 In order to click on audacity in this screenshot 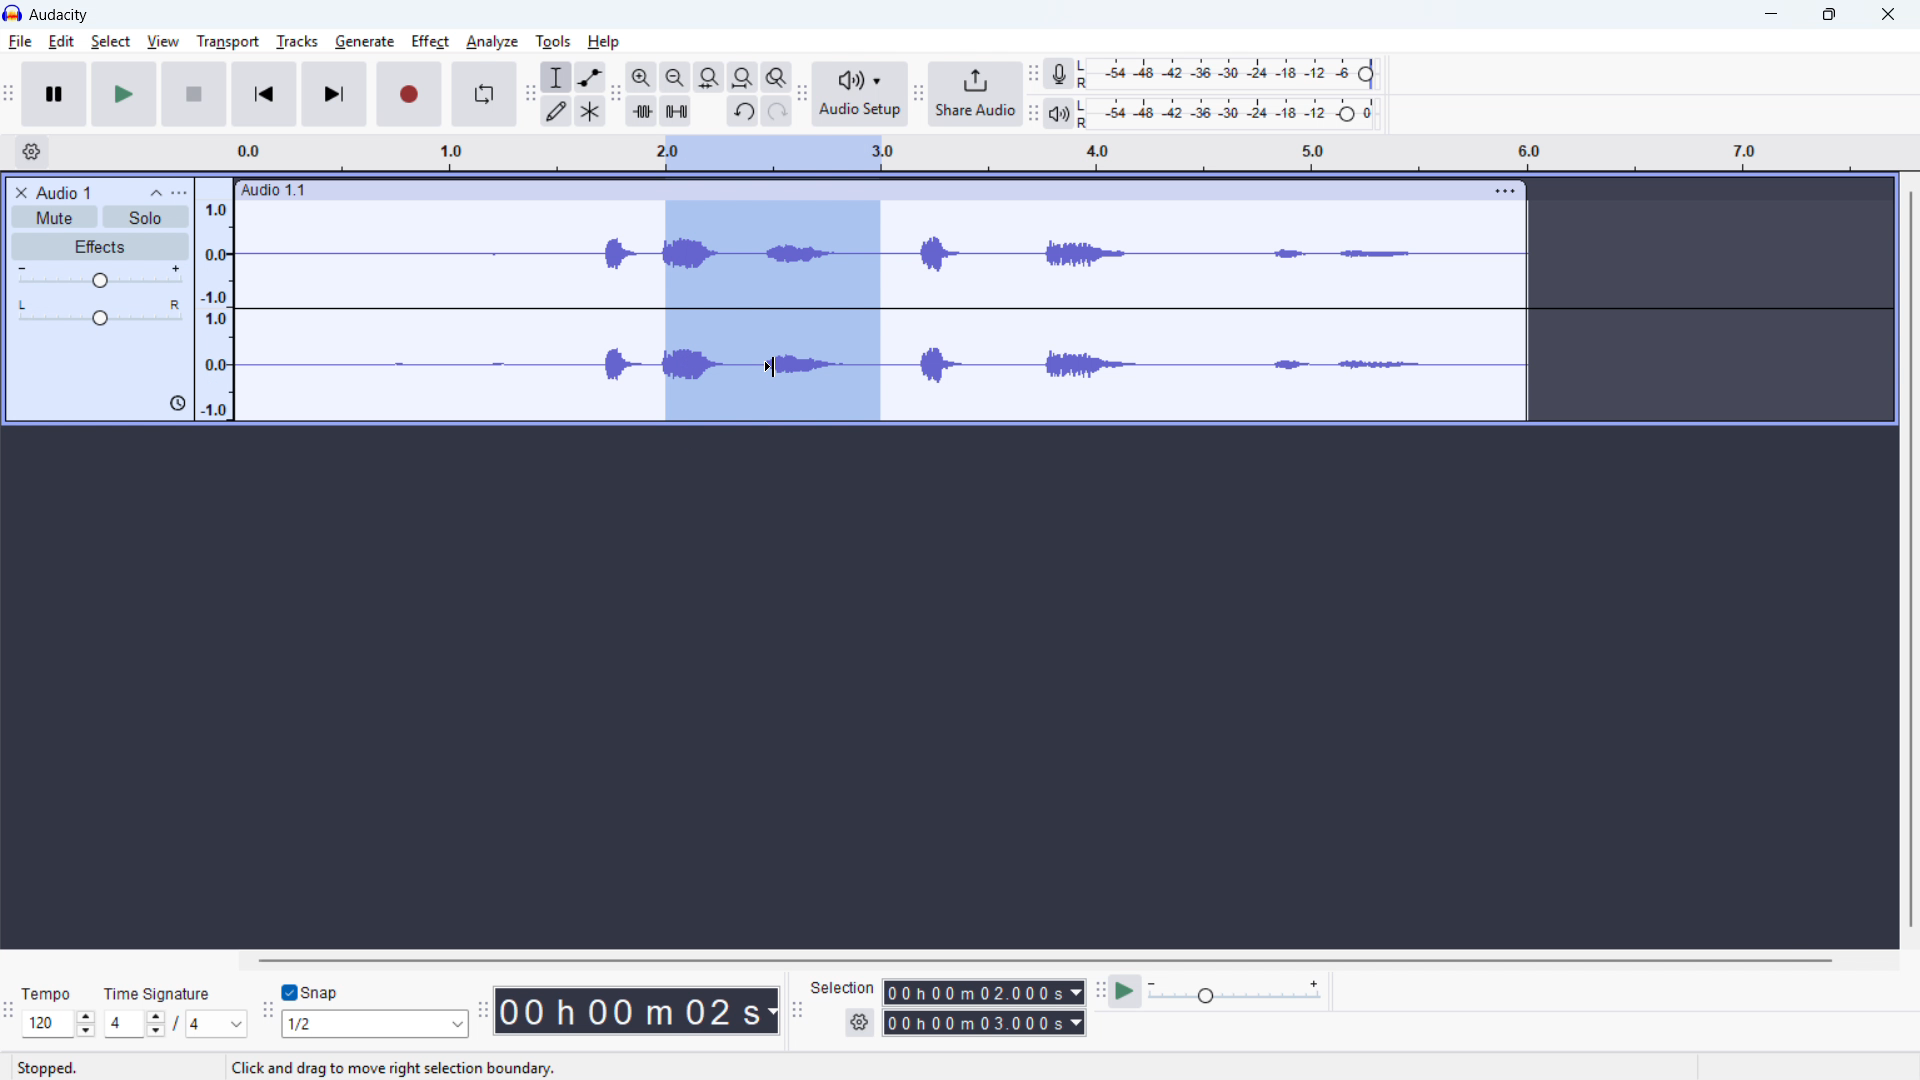, I will do `click(65, 15)`.